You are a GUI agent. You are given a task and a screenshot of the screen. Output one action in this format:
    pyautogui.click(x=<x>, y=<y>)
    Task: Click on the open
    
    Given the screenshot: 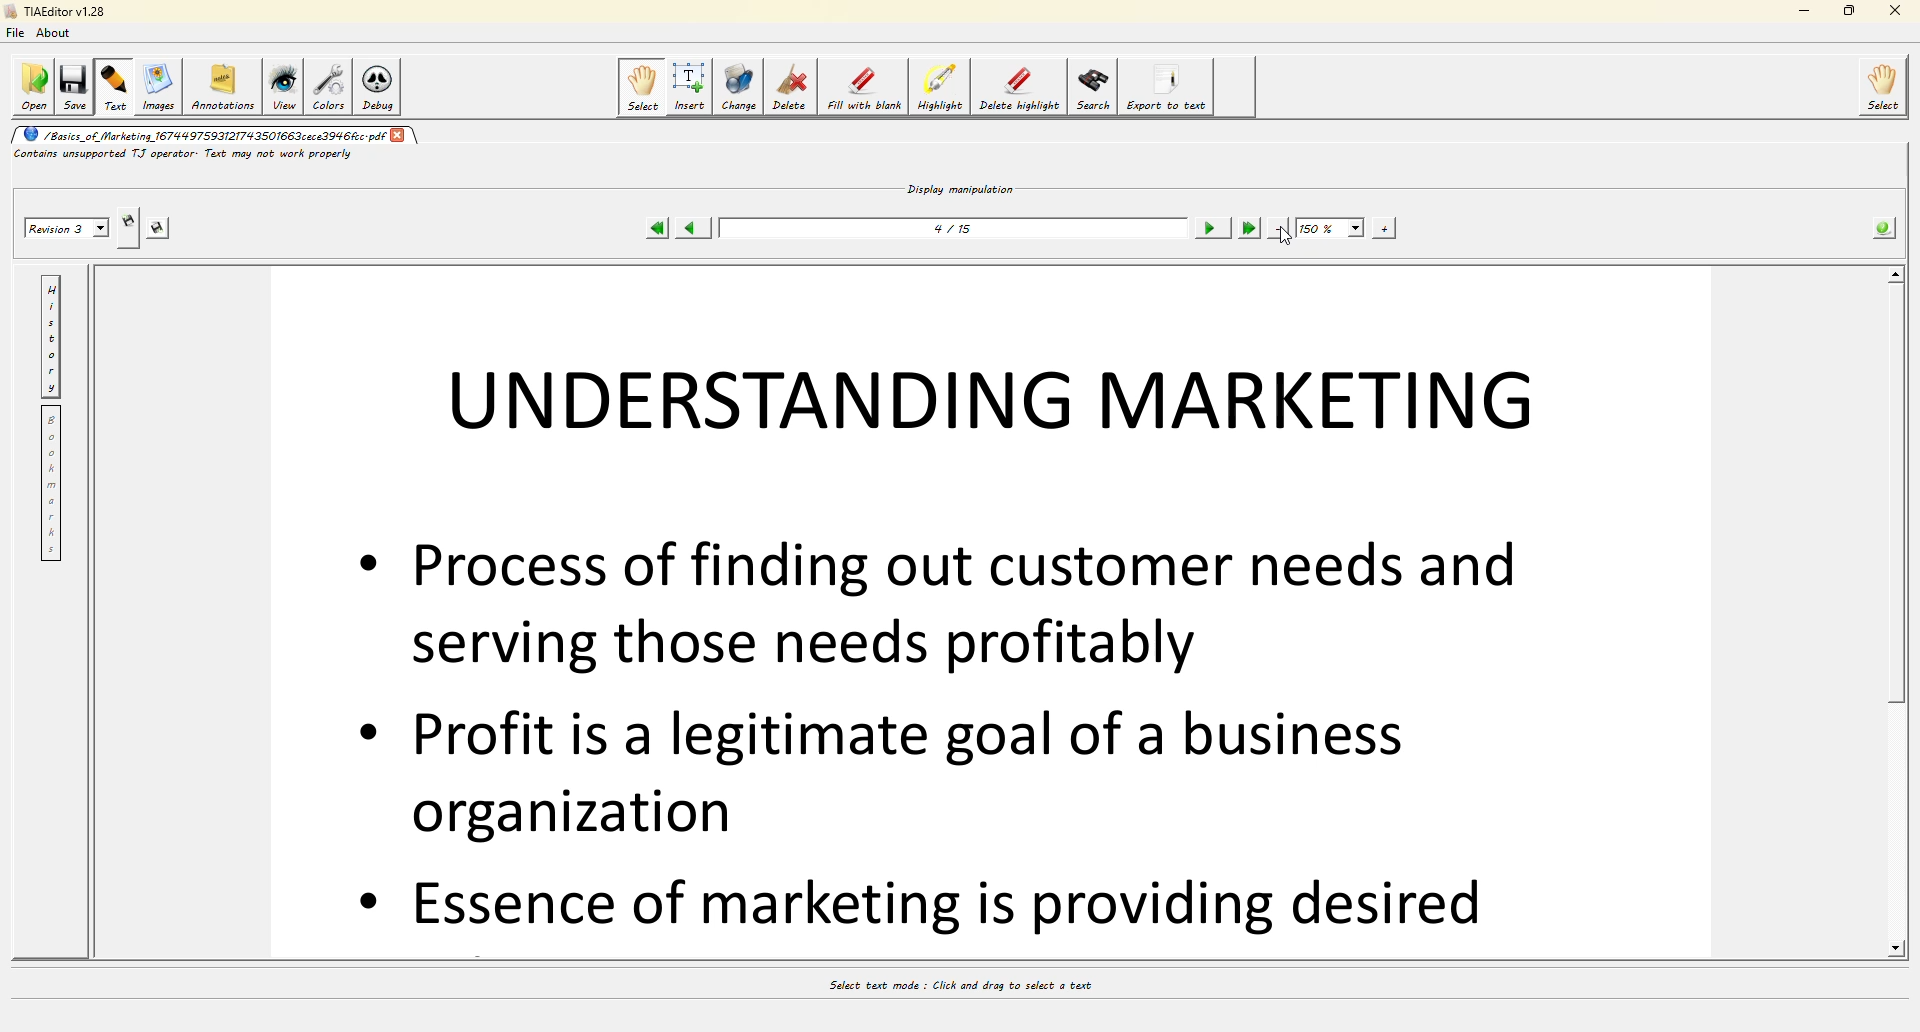 What is the action you would take?
    pyautogui.click(x=32, y=86)
    